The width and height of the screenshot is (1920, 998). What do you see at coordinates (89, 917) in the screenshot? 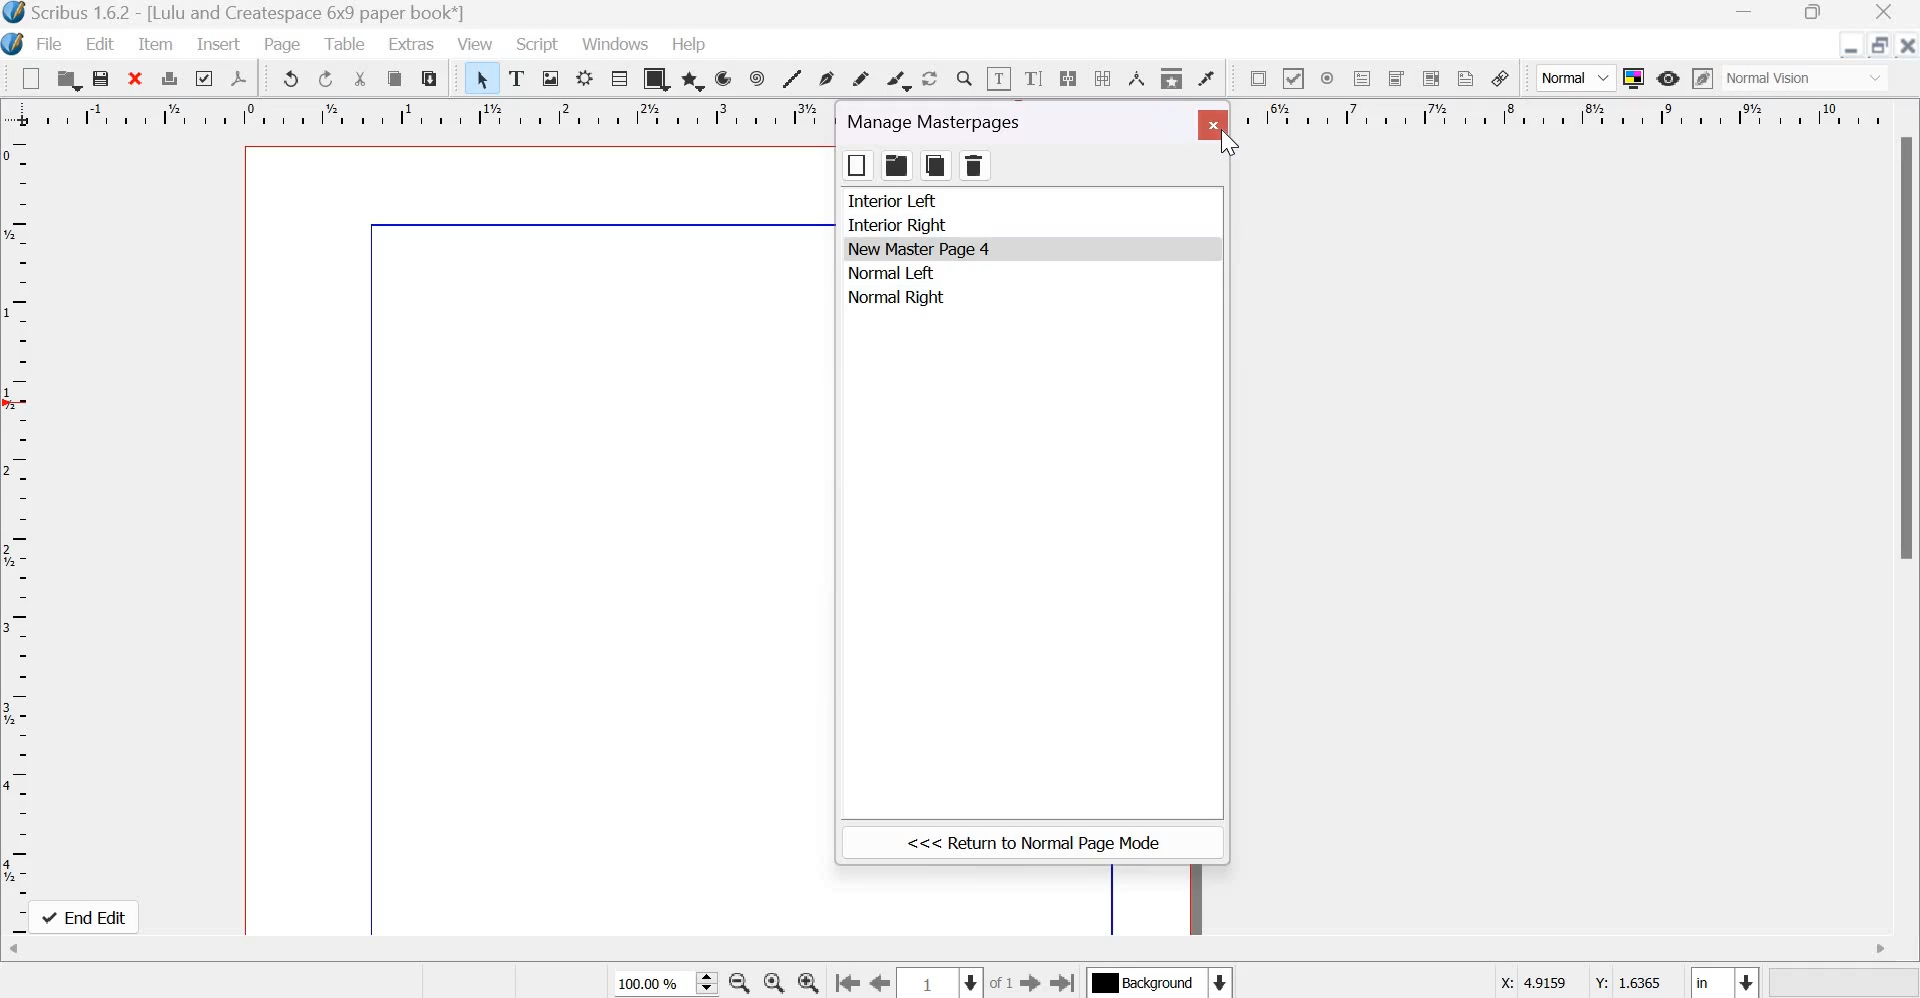
I see `end edit` at bounding box center [89, 917].